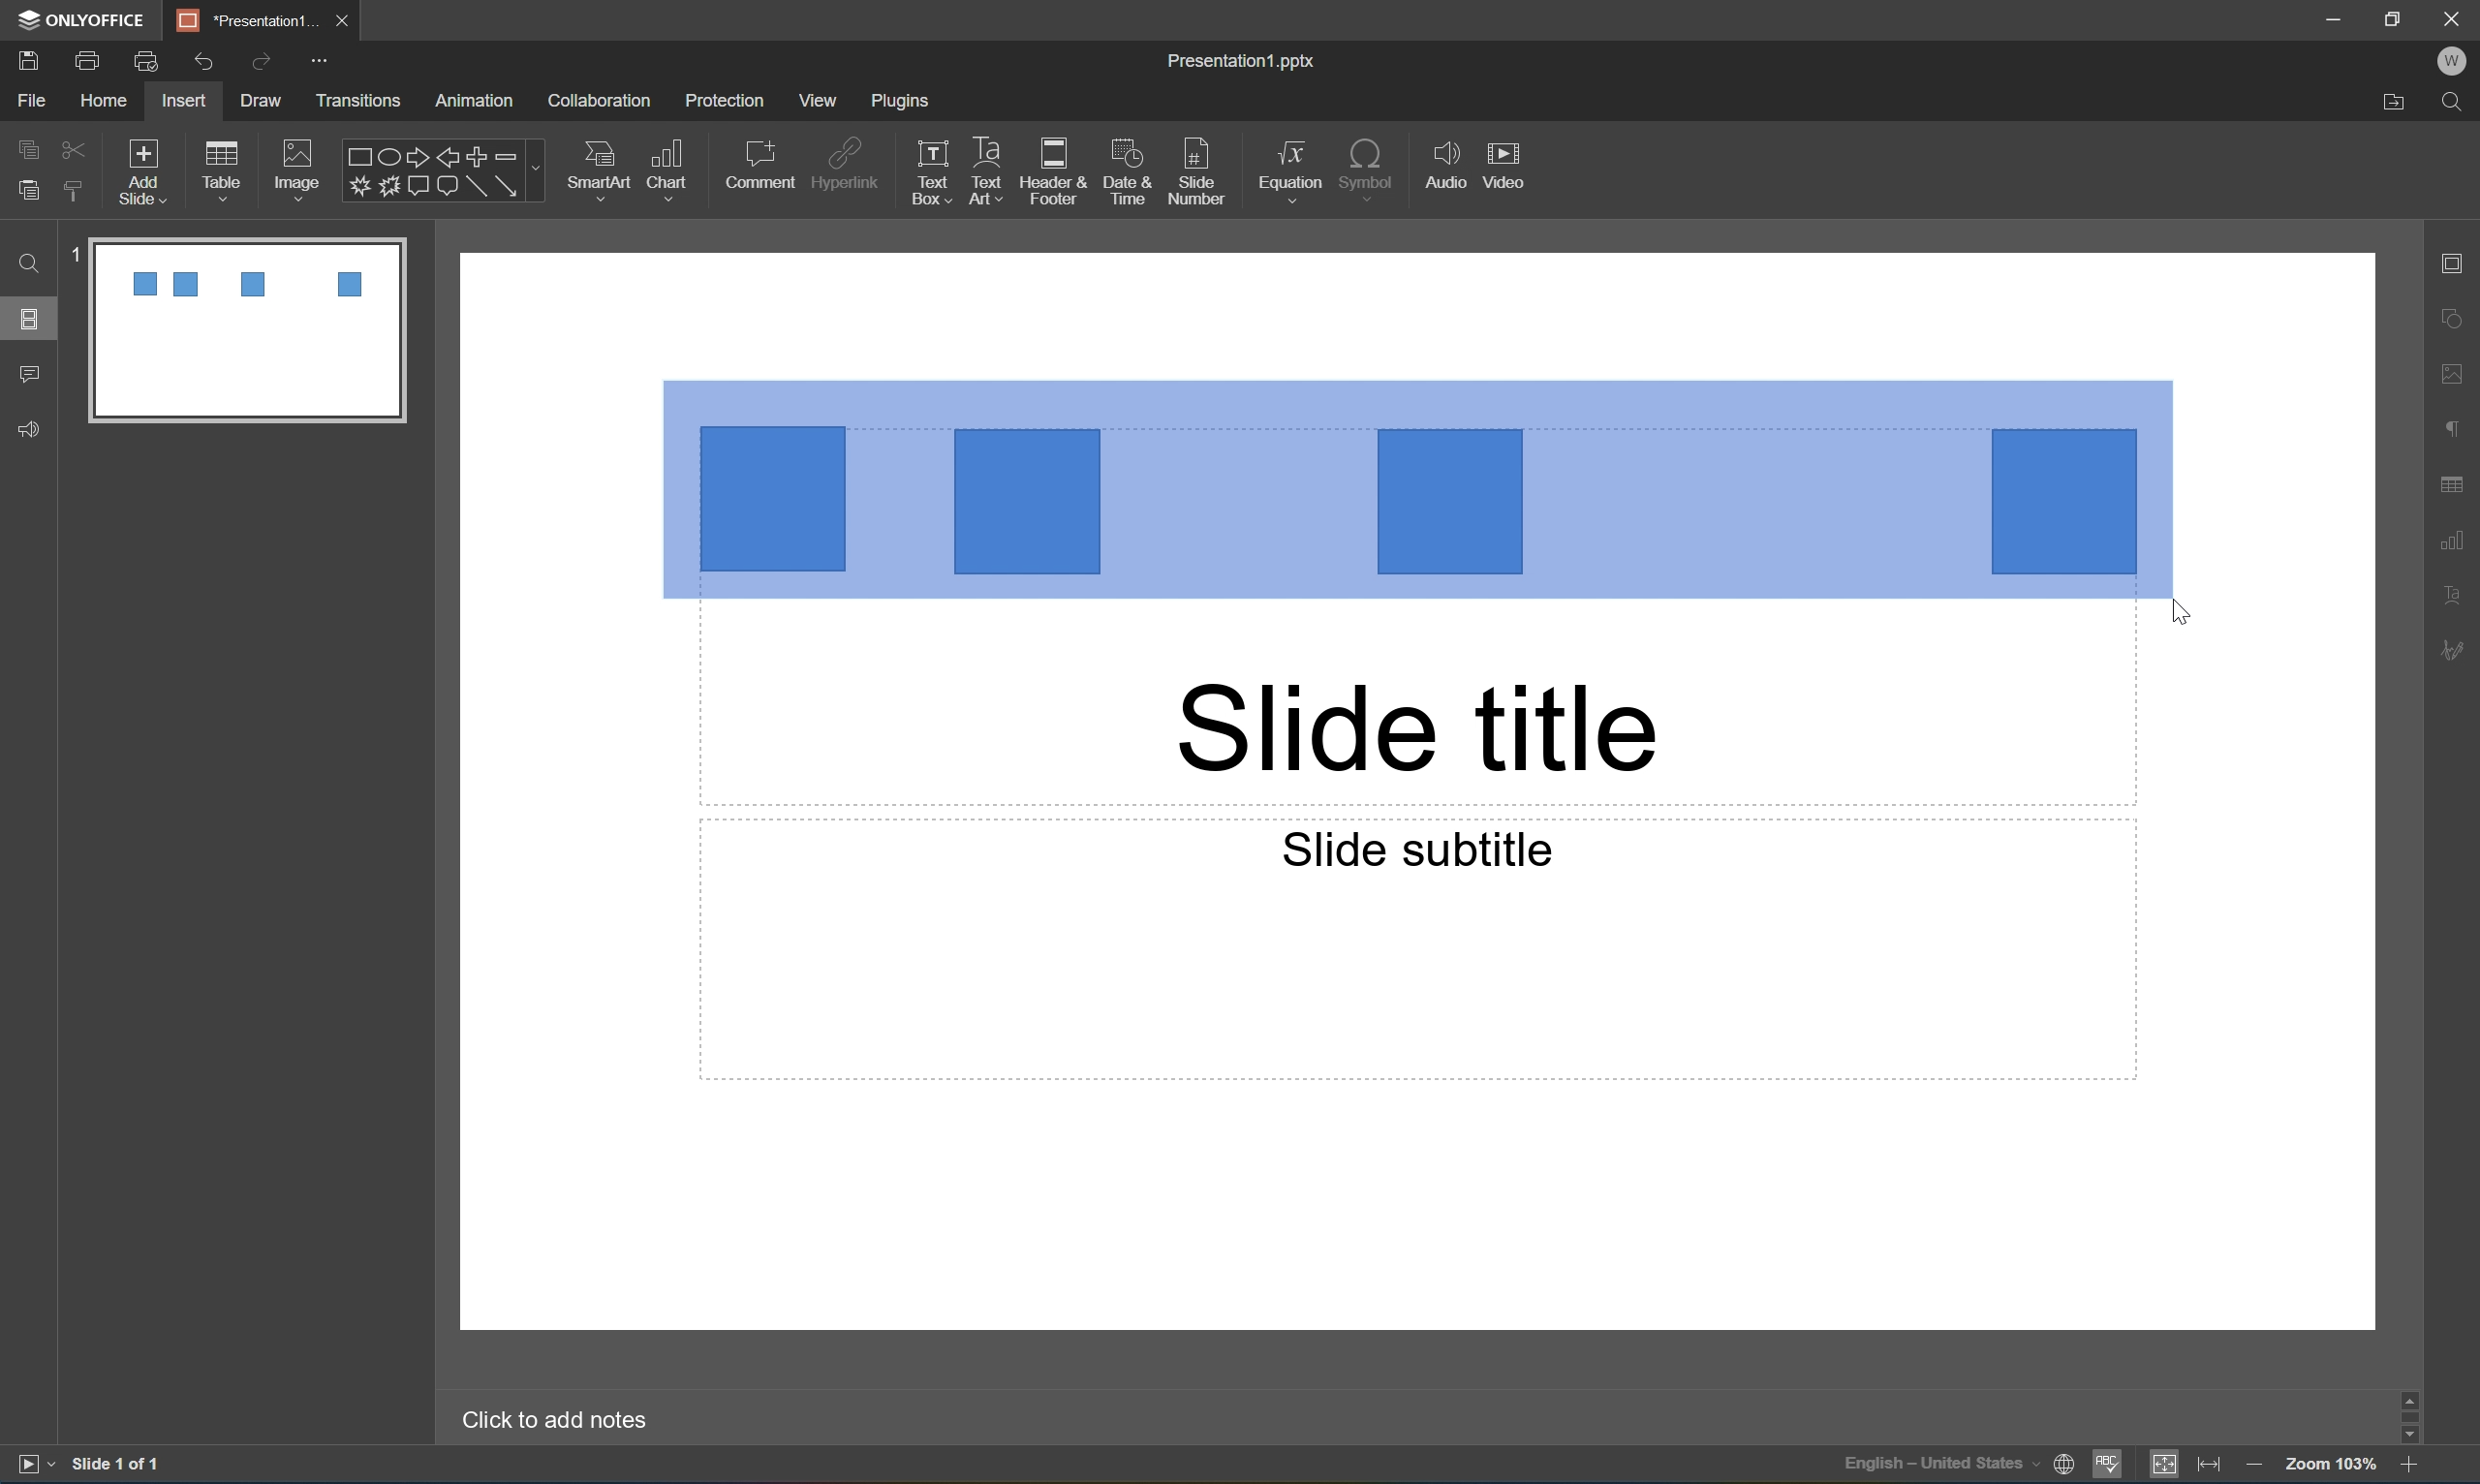  Describe the element at coordinates (347, 21) in the screenshot. I see `close` at that location.